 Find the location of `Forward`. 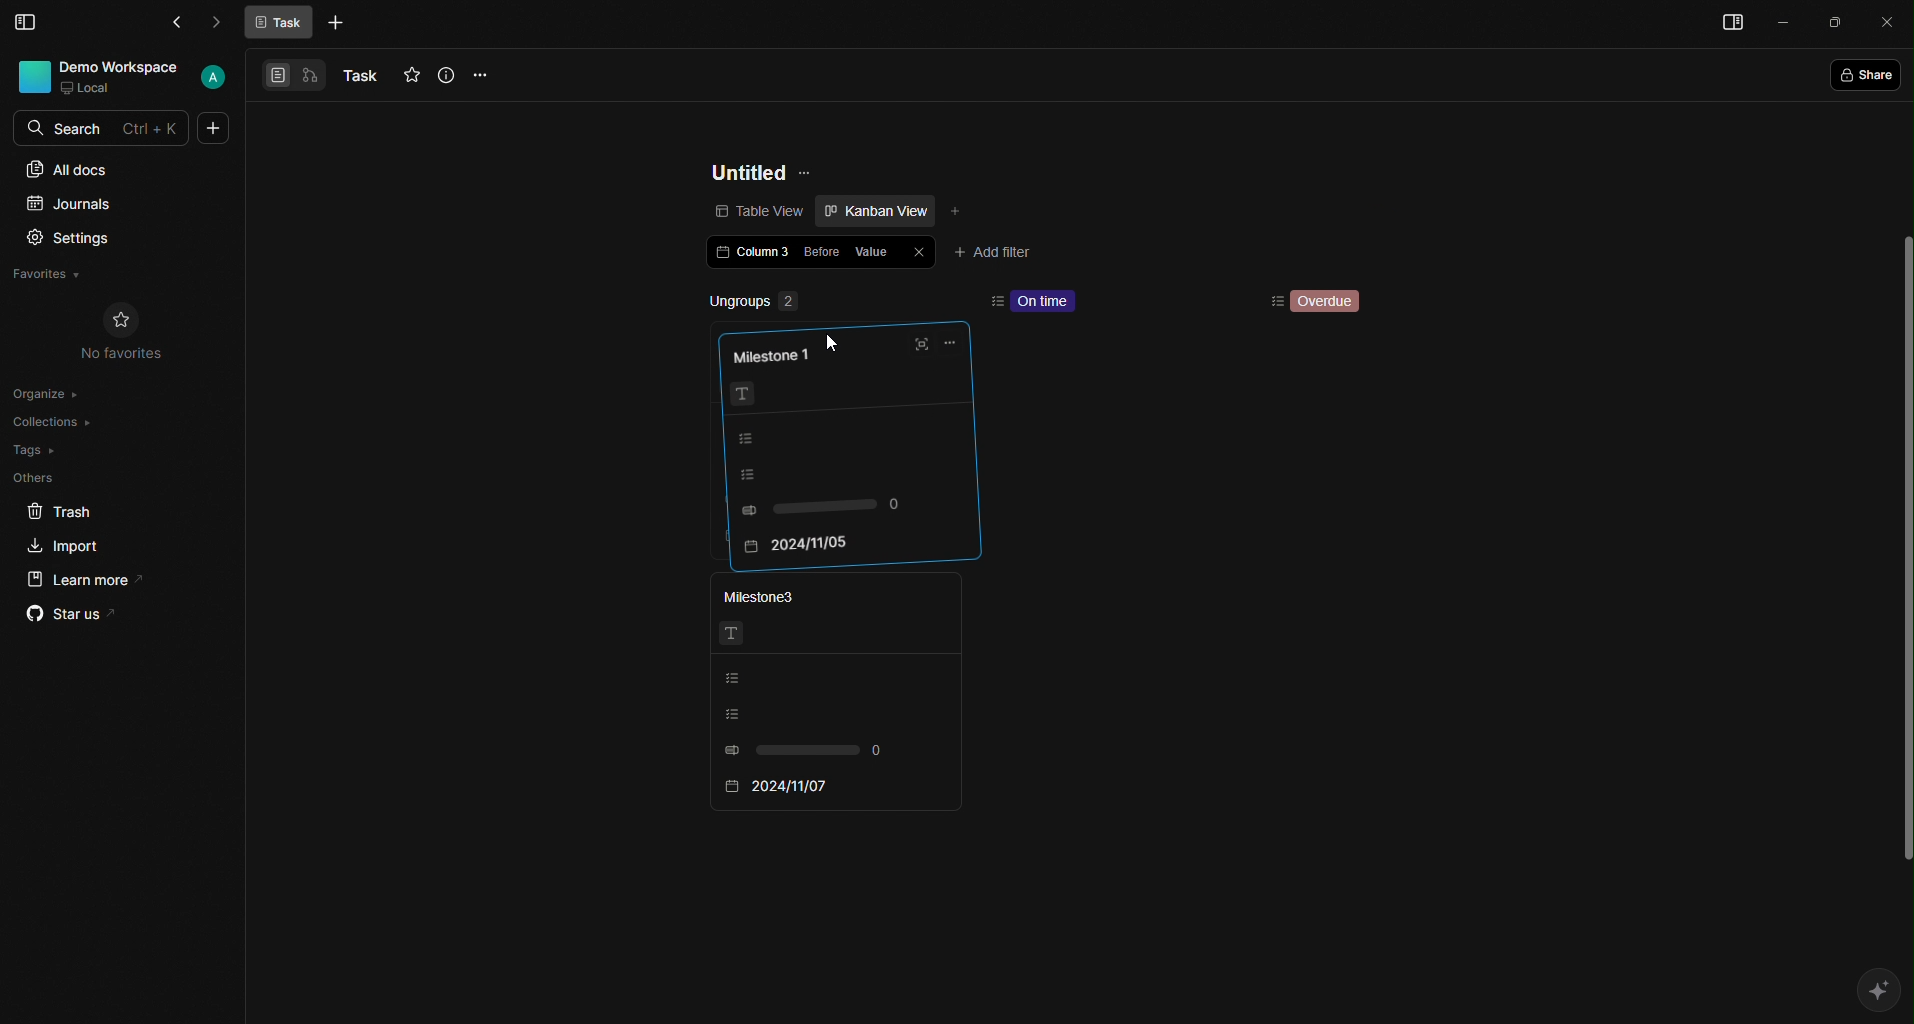

Forward is located at coordinates (214, 23).